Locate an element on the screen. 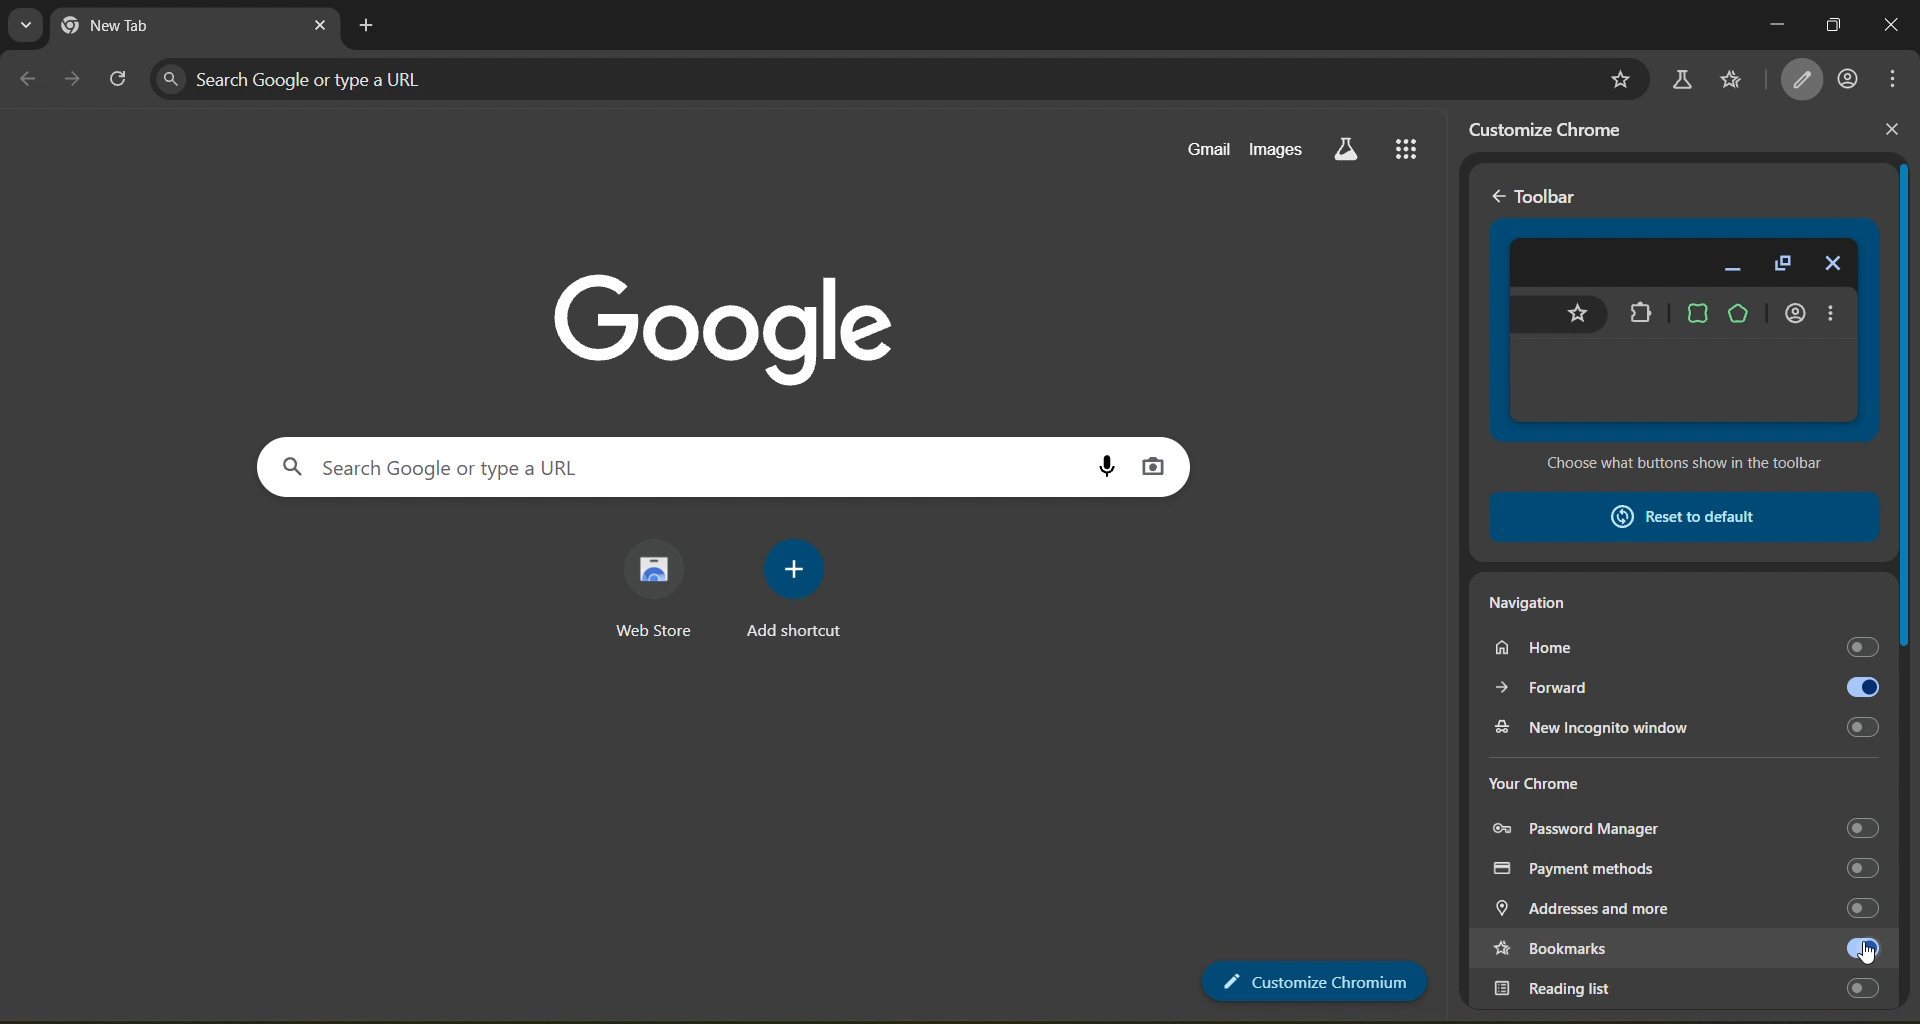  close is located at coordinates (1892, 130).